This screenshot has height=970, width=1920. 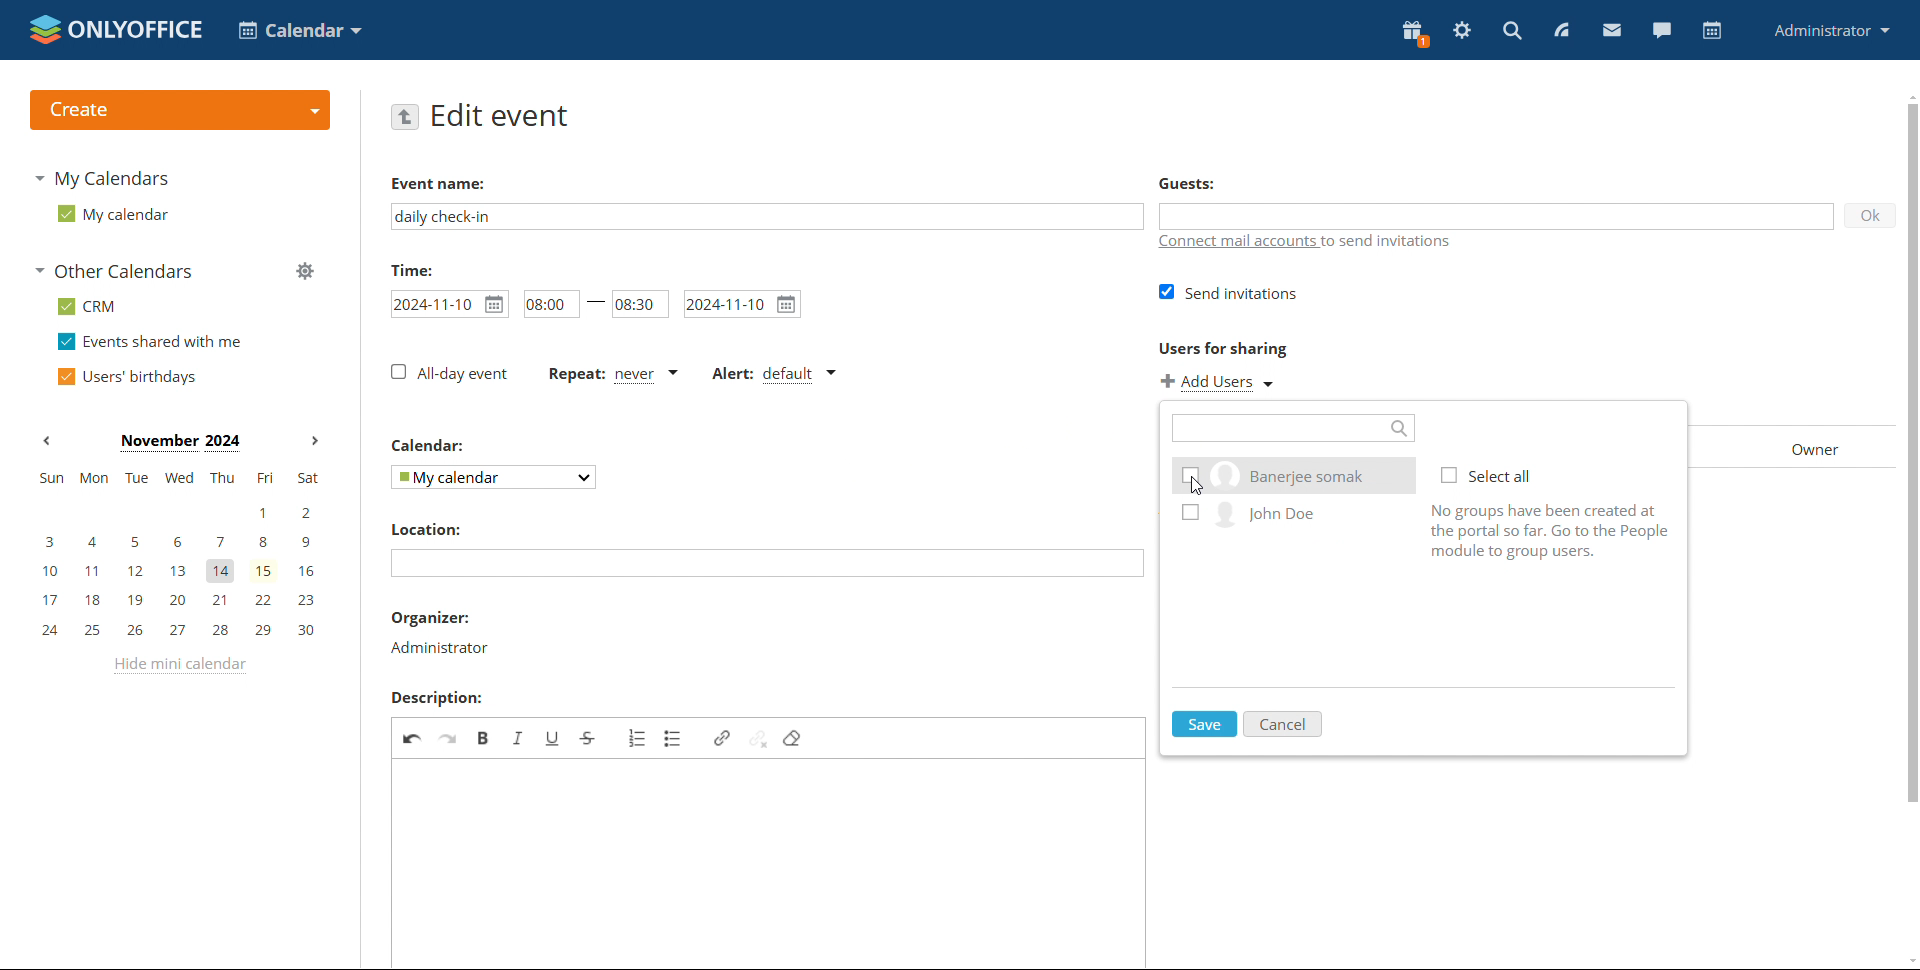 I want to click on -, so click(x=593, y=300).